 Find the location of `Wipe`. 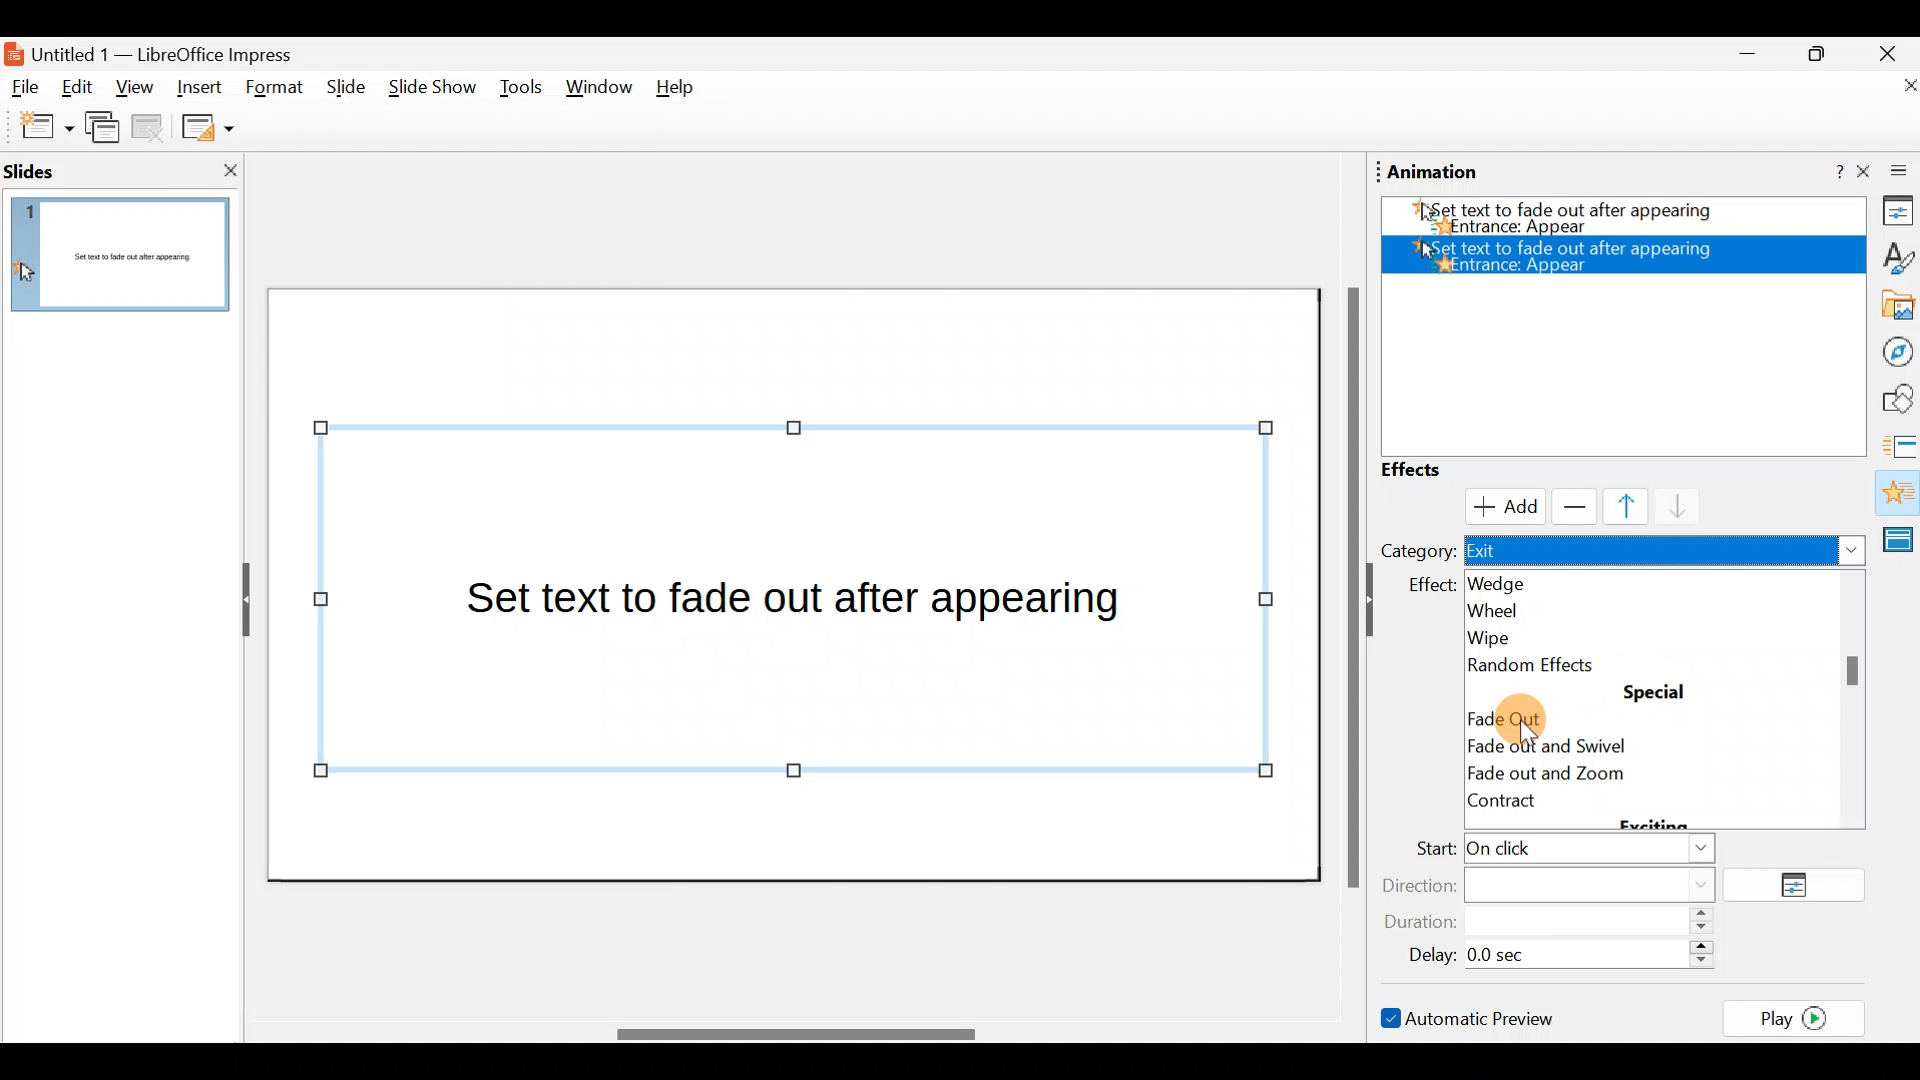

Wipe is located at coordinates (1531, 634).